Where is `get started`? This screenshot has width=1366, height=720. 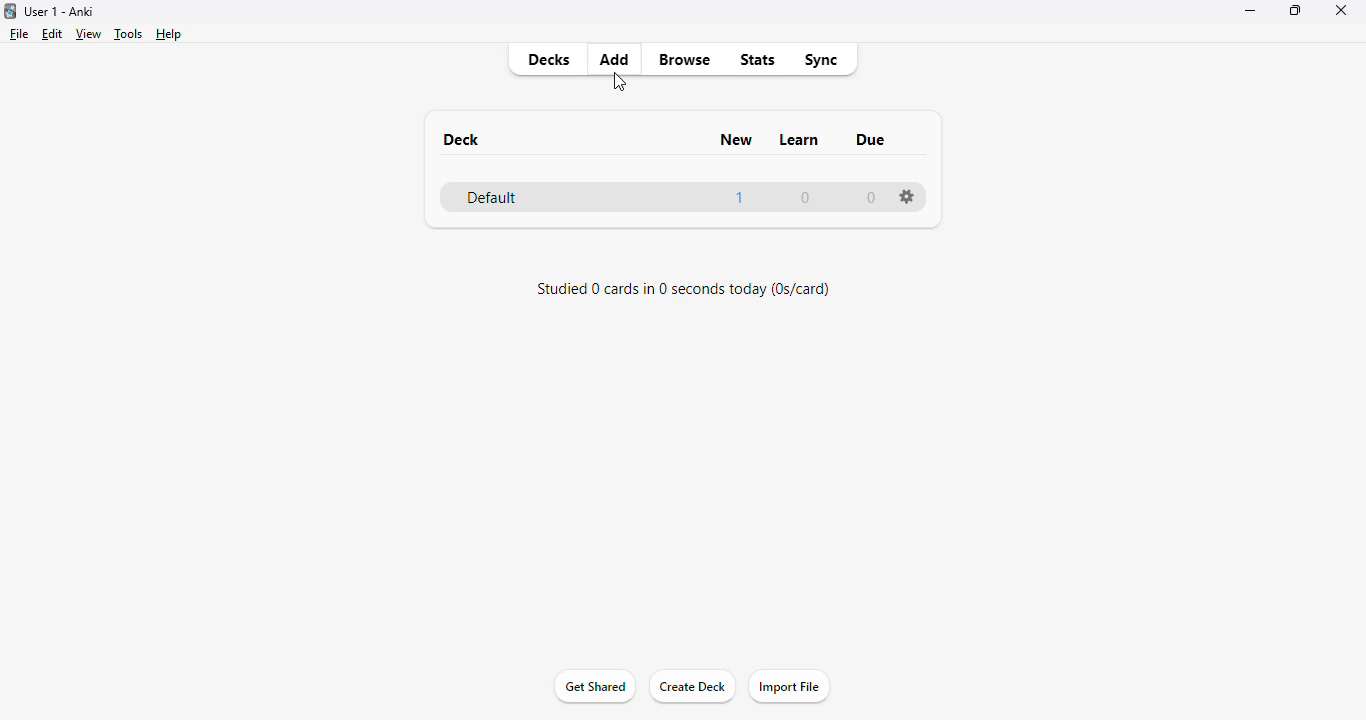 get started is located at coordinates (595, 686).